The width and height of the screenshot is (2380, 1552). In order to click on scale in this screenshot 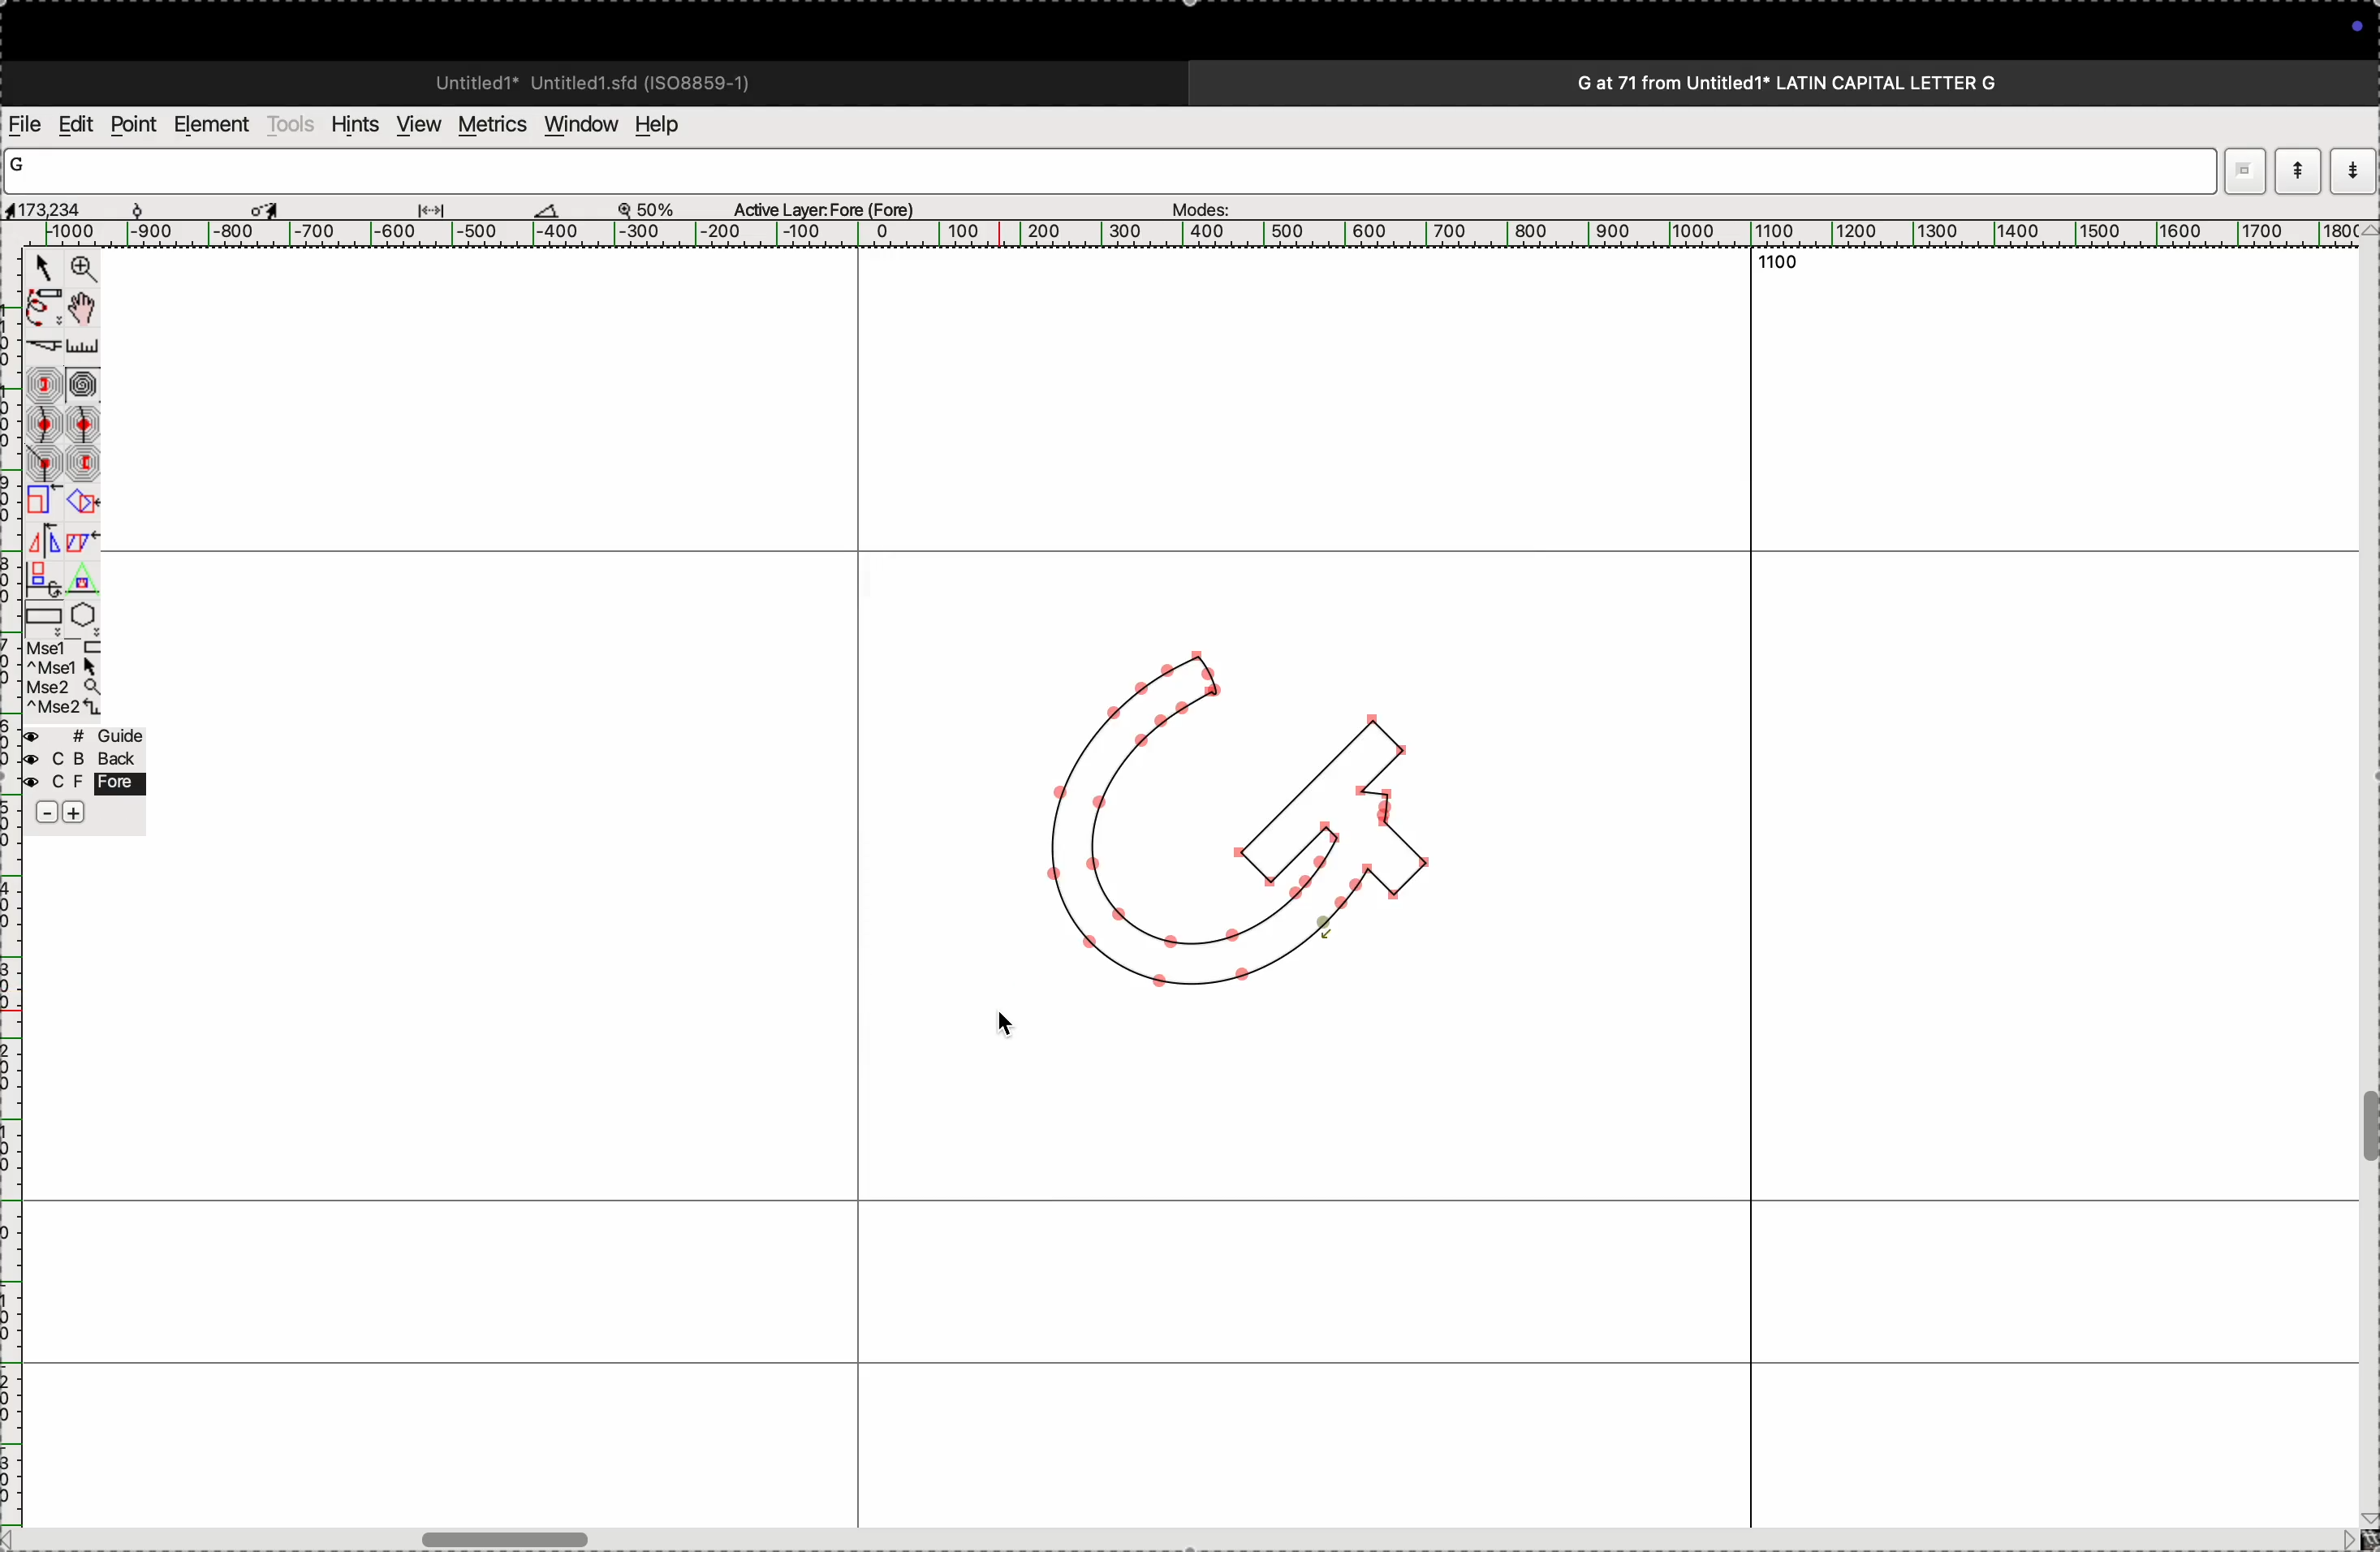, I will do `click(44, 501)`.